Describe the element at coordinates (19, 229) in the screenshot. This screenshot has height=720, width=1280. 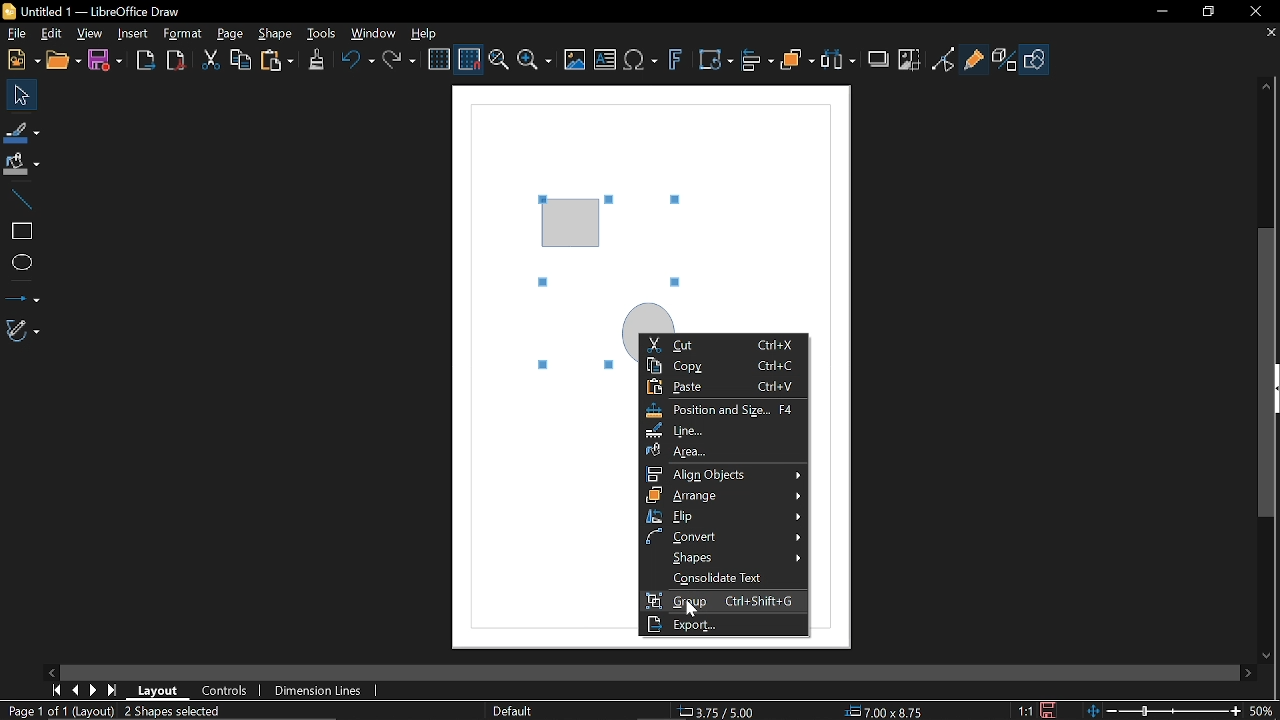
I see `Rectangle` at that location.